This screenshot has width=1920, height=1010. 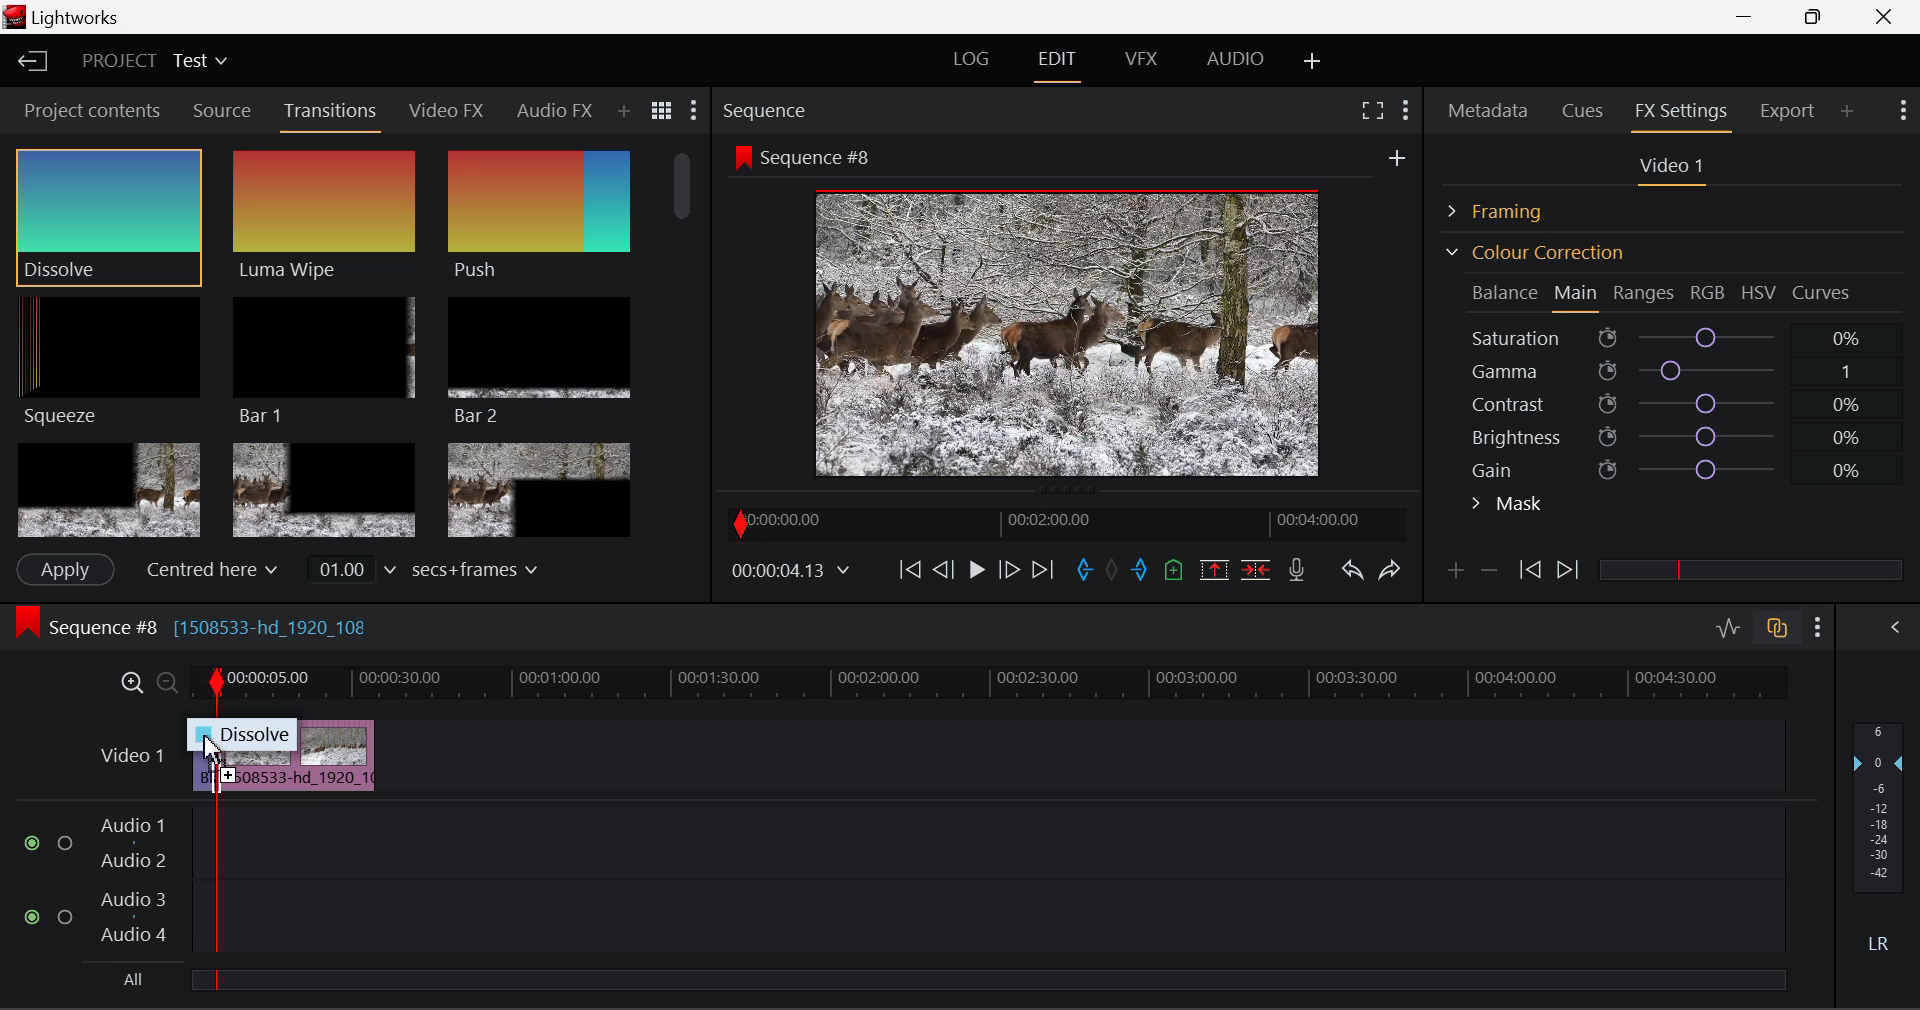 What do you see at coordinates (109, 490) in the screenshot?
I see `Box 1` at bounding box center [109, 490].